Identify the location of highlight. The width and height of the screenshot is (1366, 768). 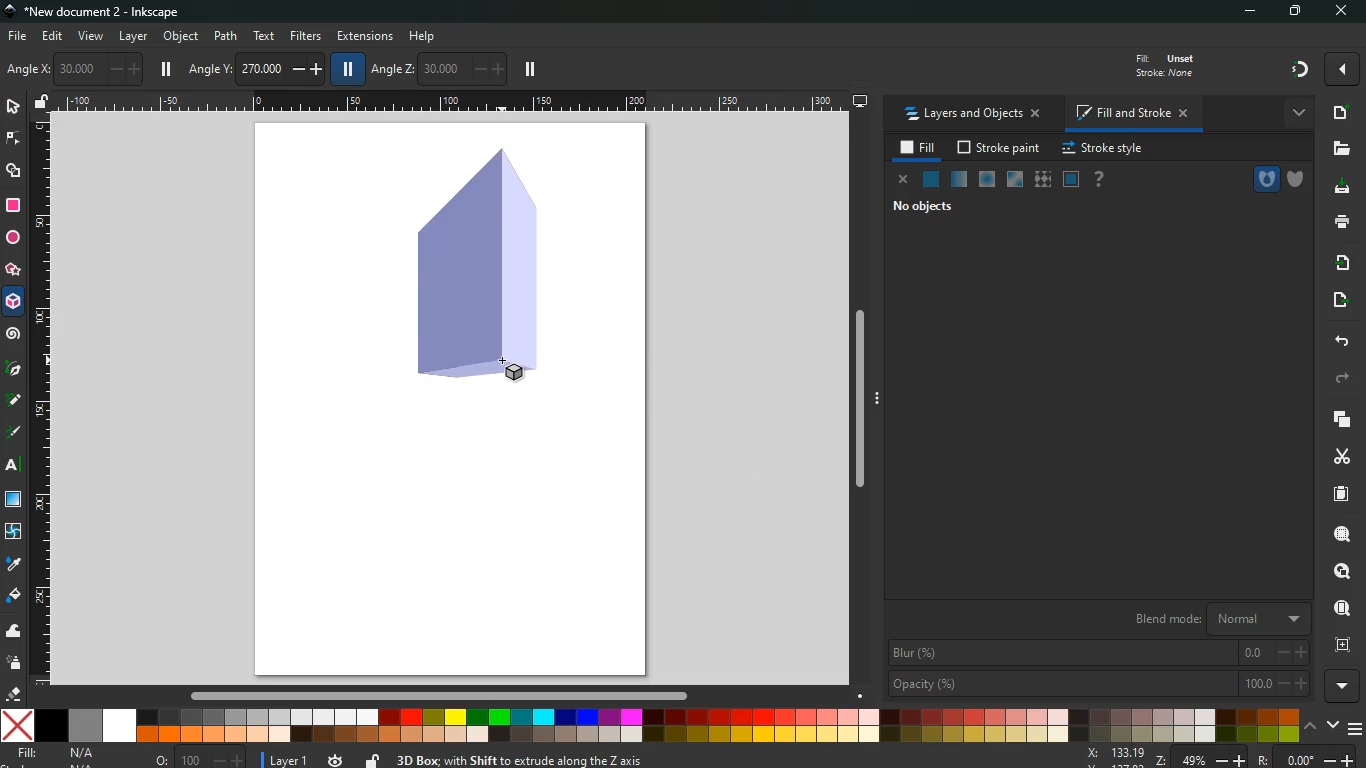
(14, 434).